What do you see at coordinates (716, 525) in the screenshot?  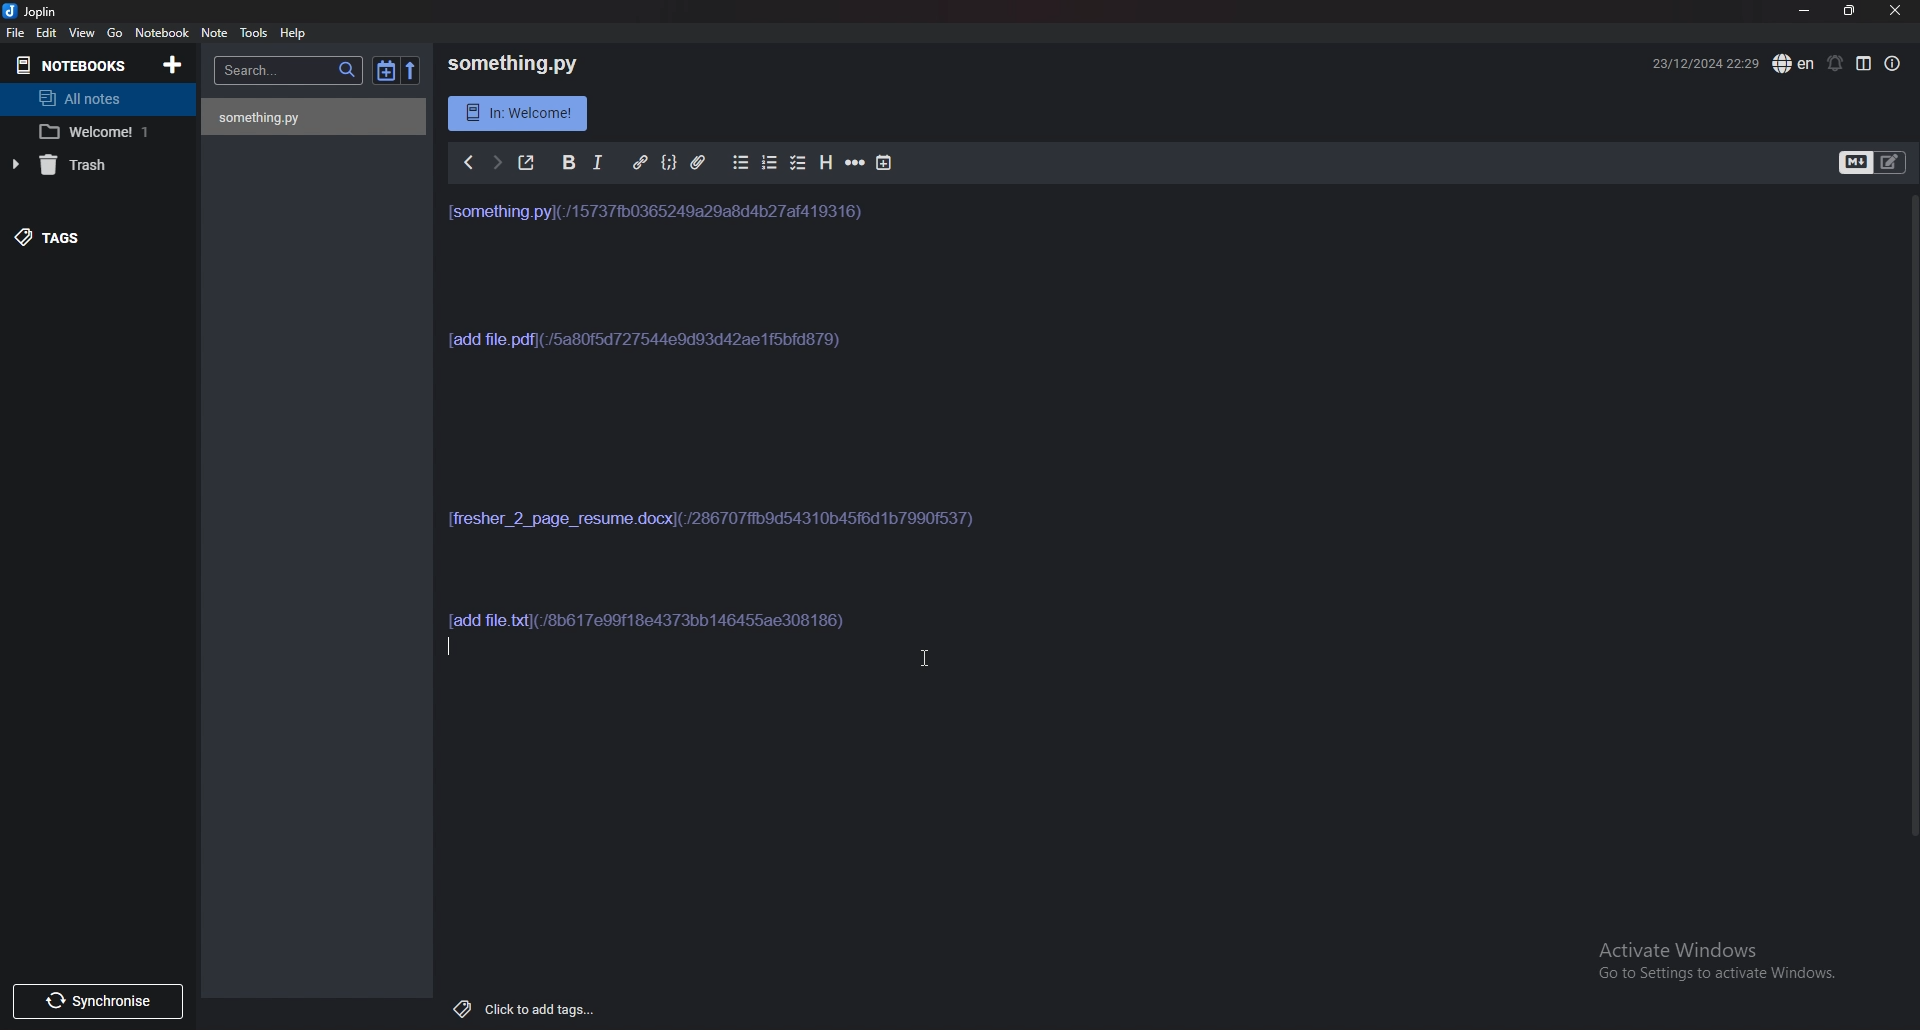 I see `[fresher_2_page_resume.docx](/286707f1b9d54310b4516d 1679901537)` at bounding box center [716, 525].